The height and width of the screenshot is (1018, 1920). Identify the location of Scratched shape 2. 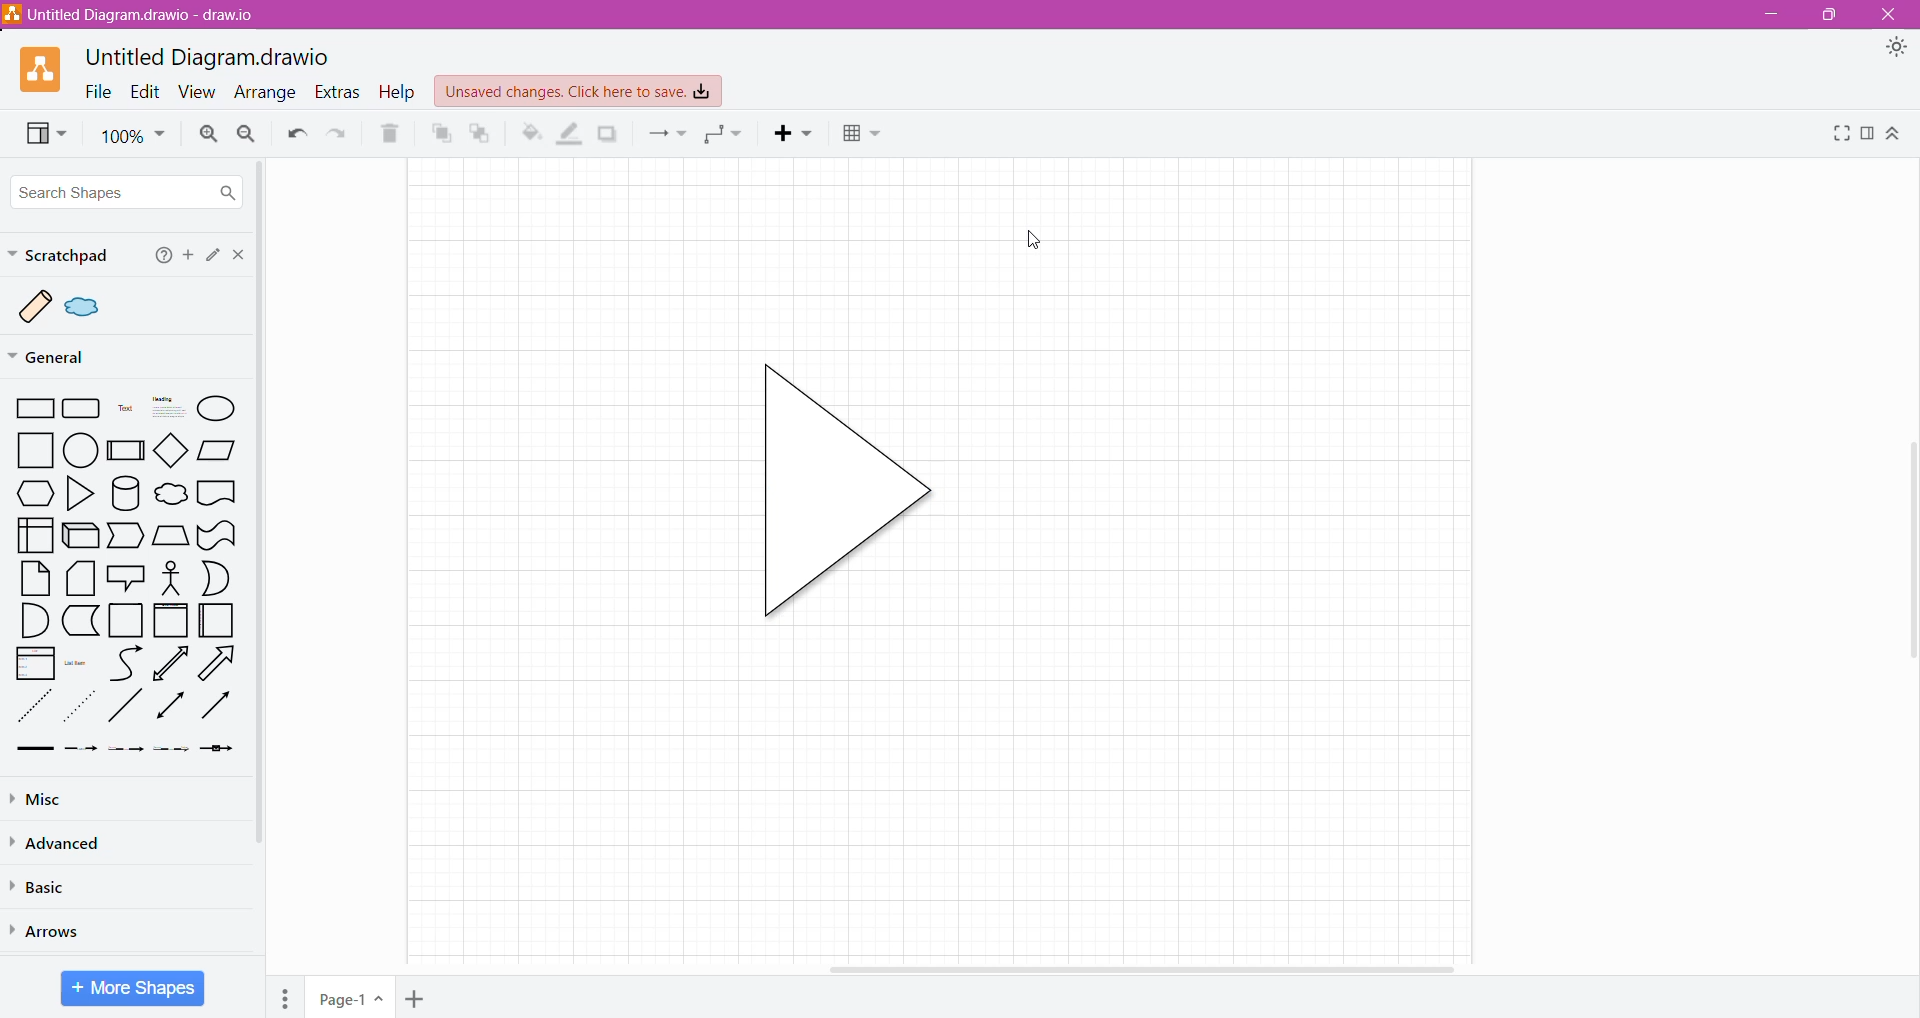
(91, 307).